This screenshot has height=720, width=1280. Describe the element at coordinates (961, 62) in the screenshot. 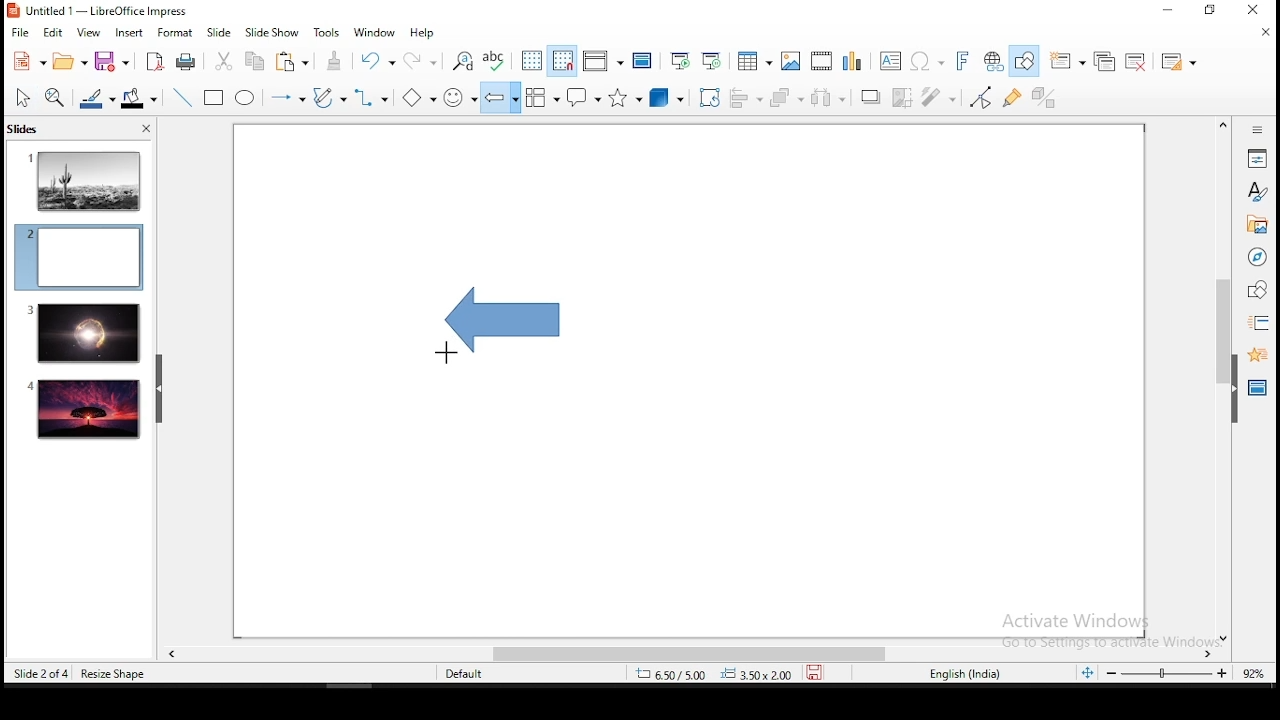

I see `fontwork text` at that location.